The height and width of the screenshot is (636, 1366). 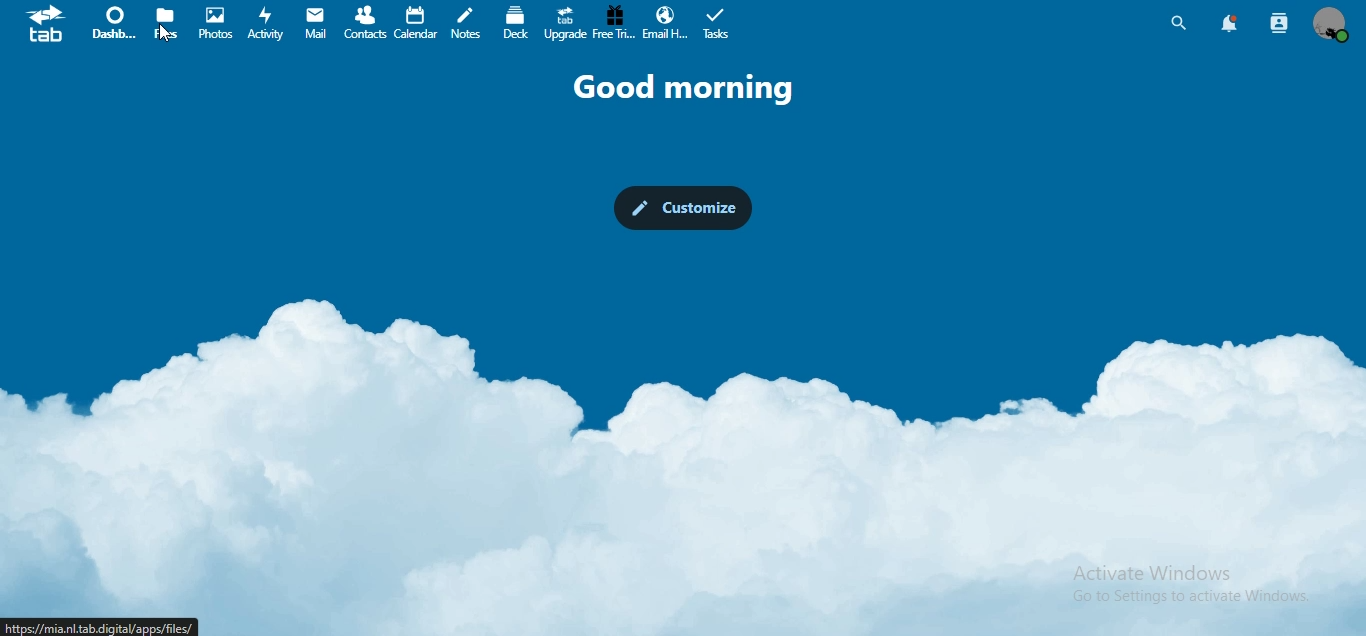 What do you see at coordinates (1229, 22) in the screenshot?
I see `notifications` at bounding box center [1229, 22].